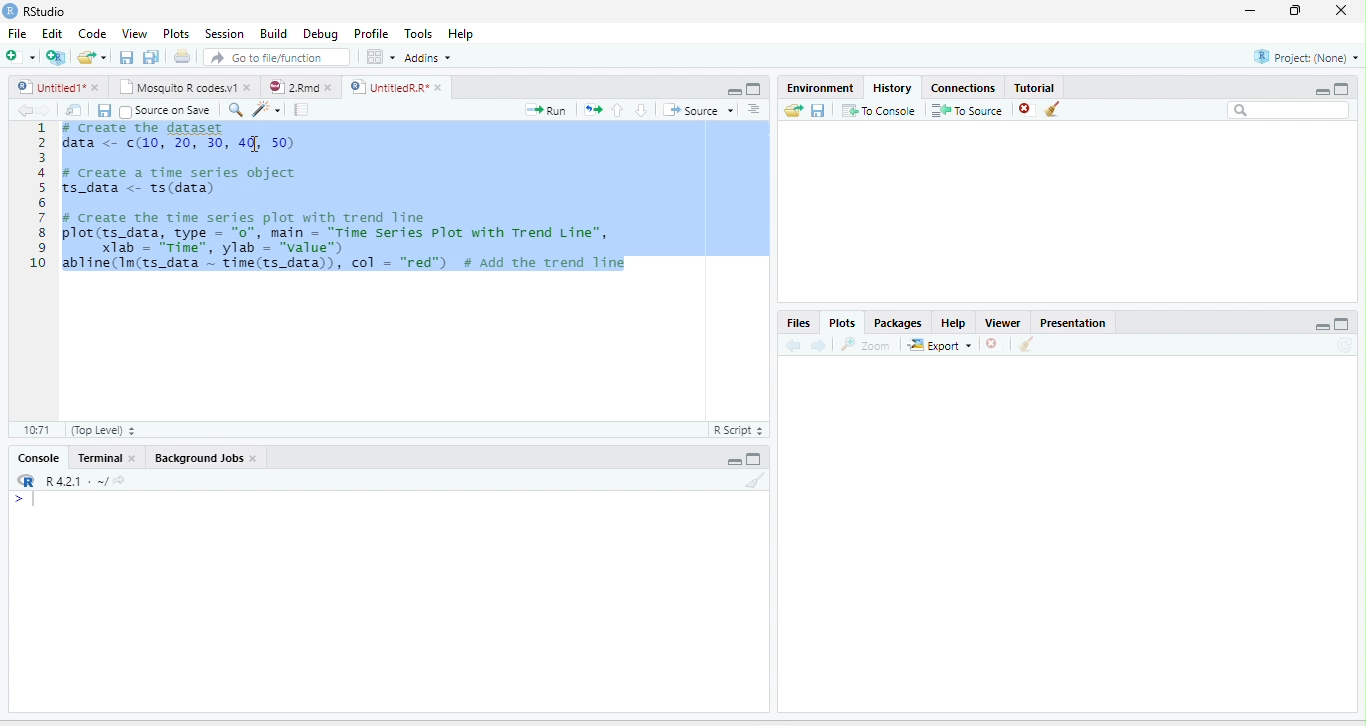 The width and height of the screenshot is (1366, 726). Describe the element at coordinates (1343, 324) in the screenshot. I see `Maximize` at that location.